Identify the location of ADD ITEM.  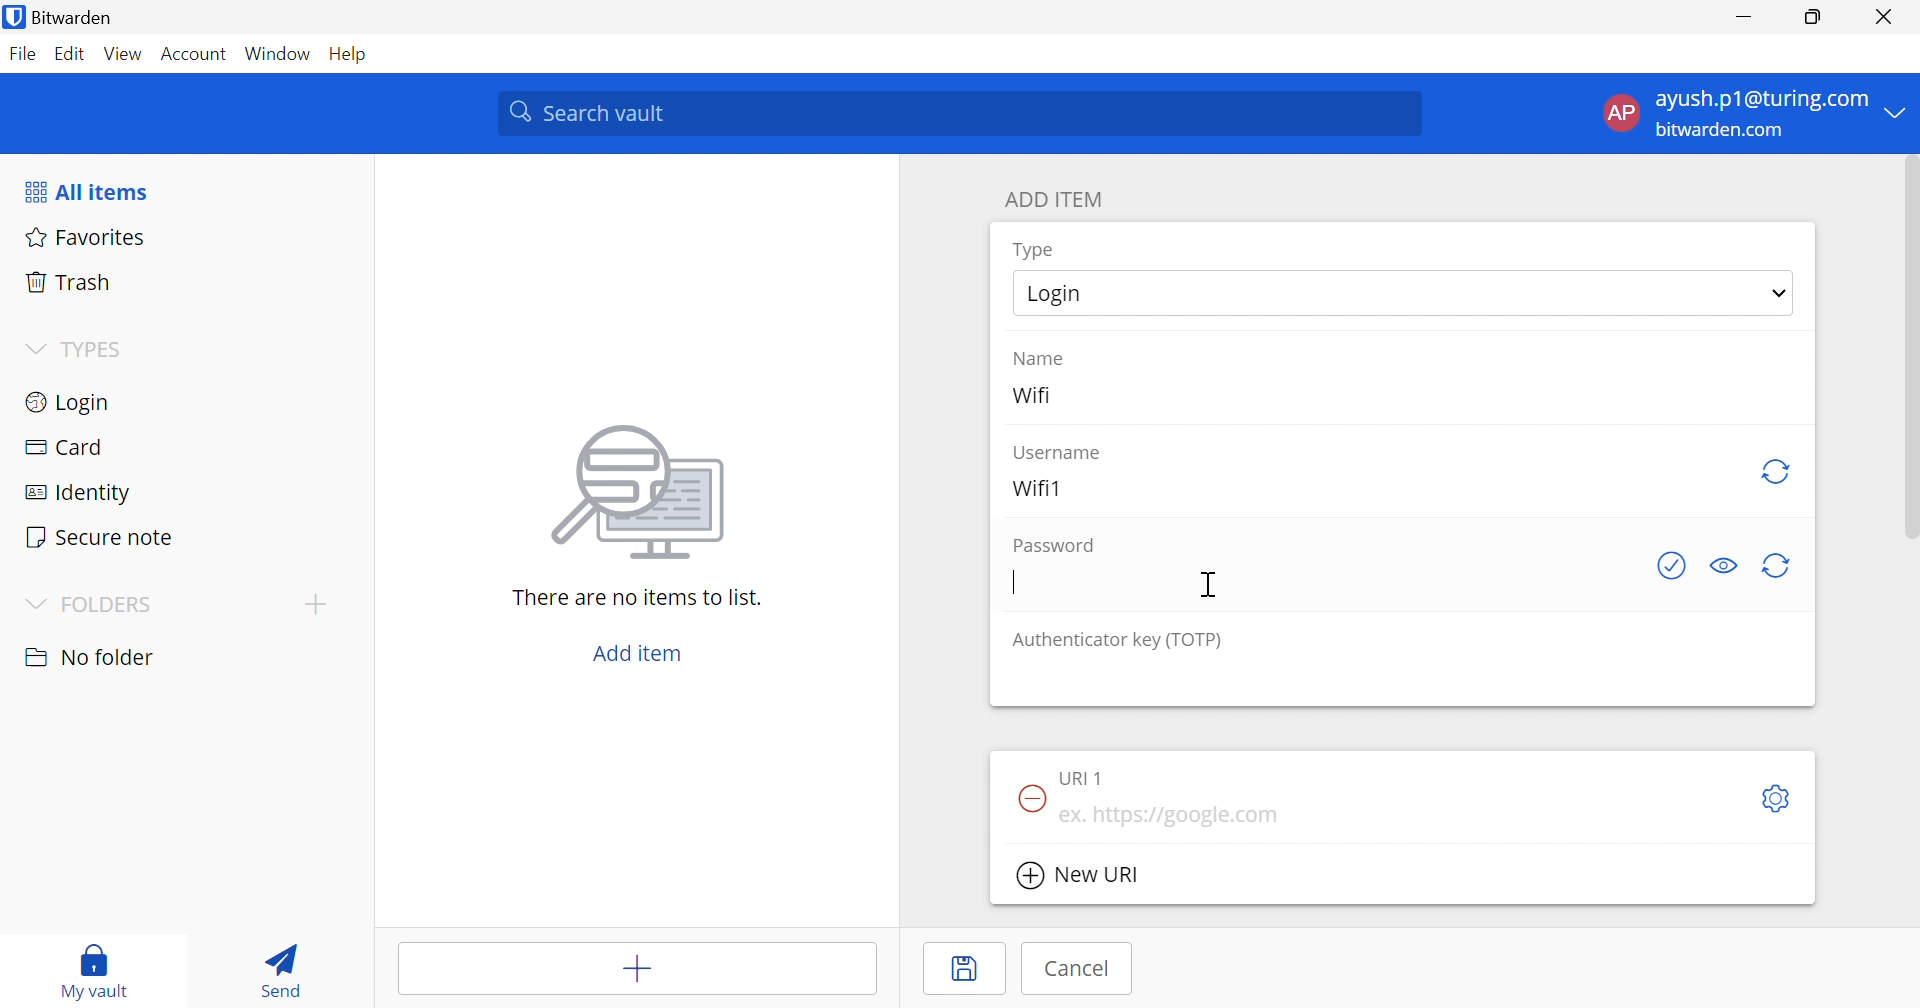
(1057, 199).